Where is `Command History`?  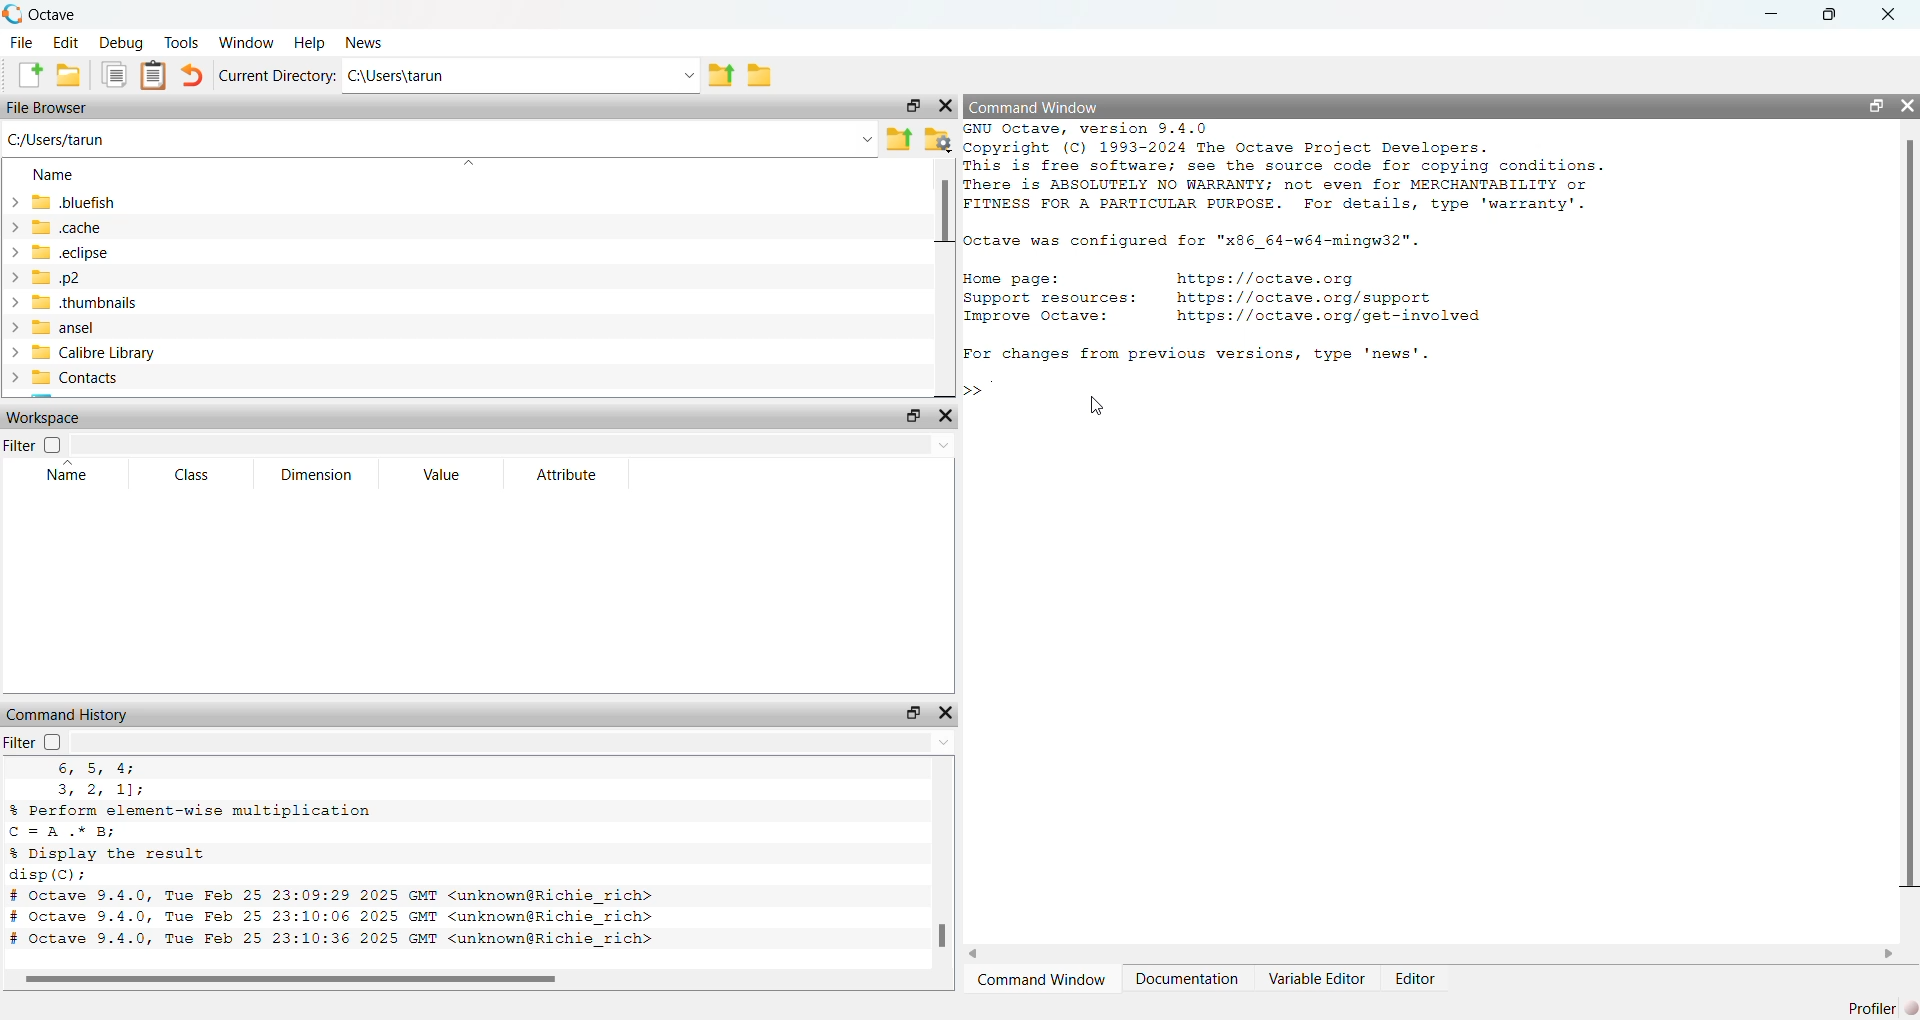 Command History is located at coordinates (68, 715).